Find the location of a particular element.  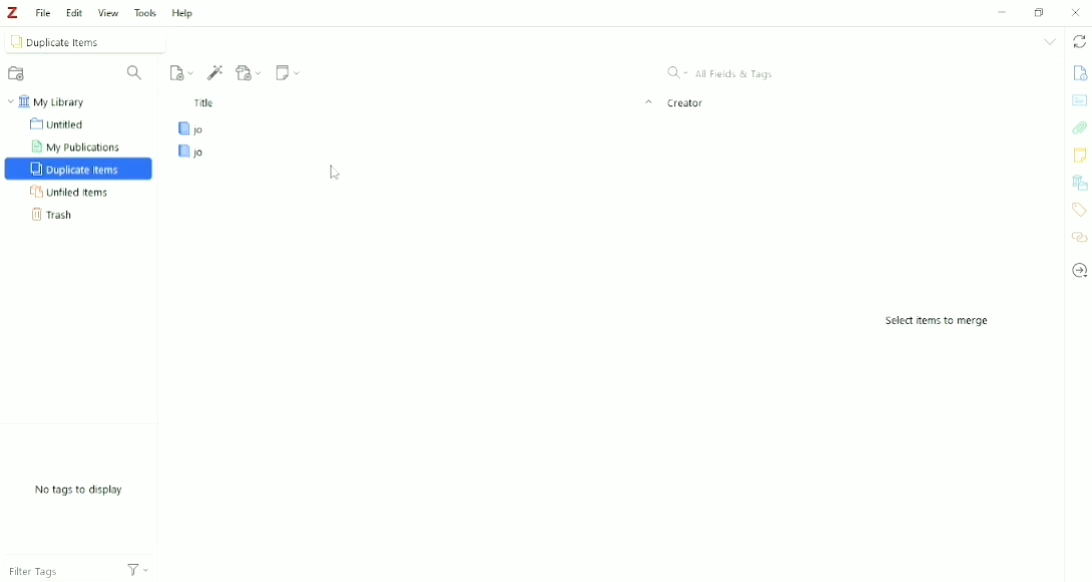

My Library is located at coordinates (51, 101).